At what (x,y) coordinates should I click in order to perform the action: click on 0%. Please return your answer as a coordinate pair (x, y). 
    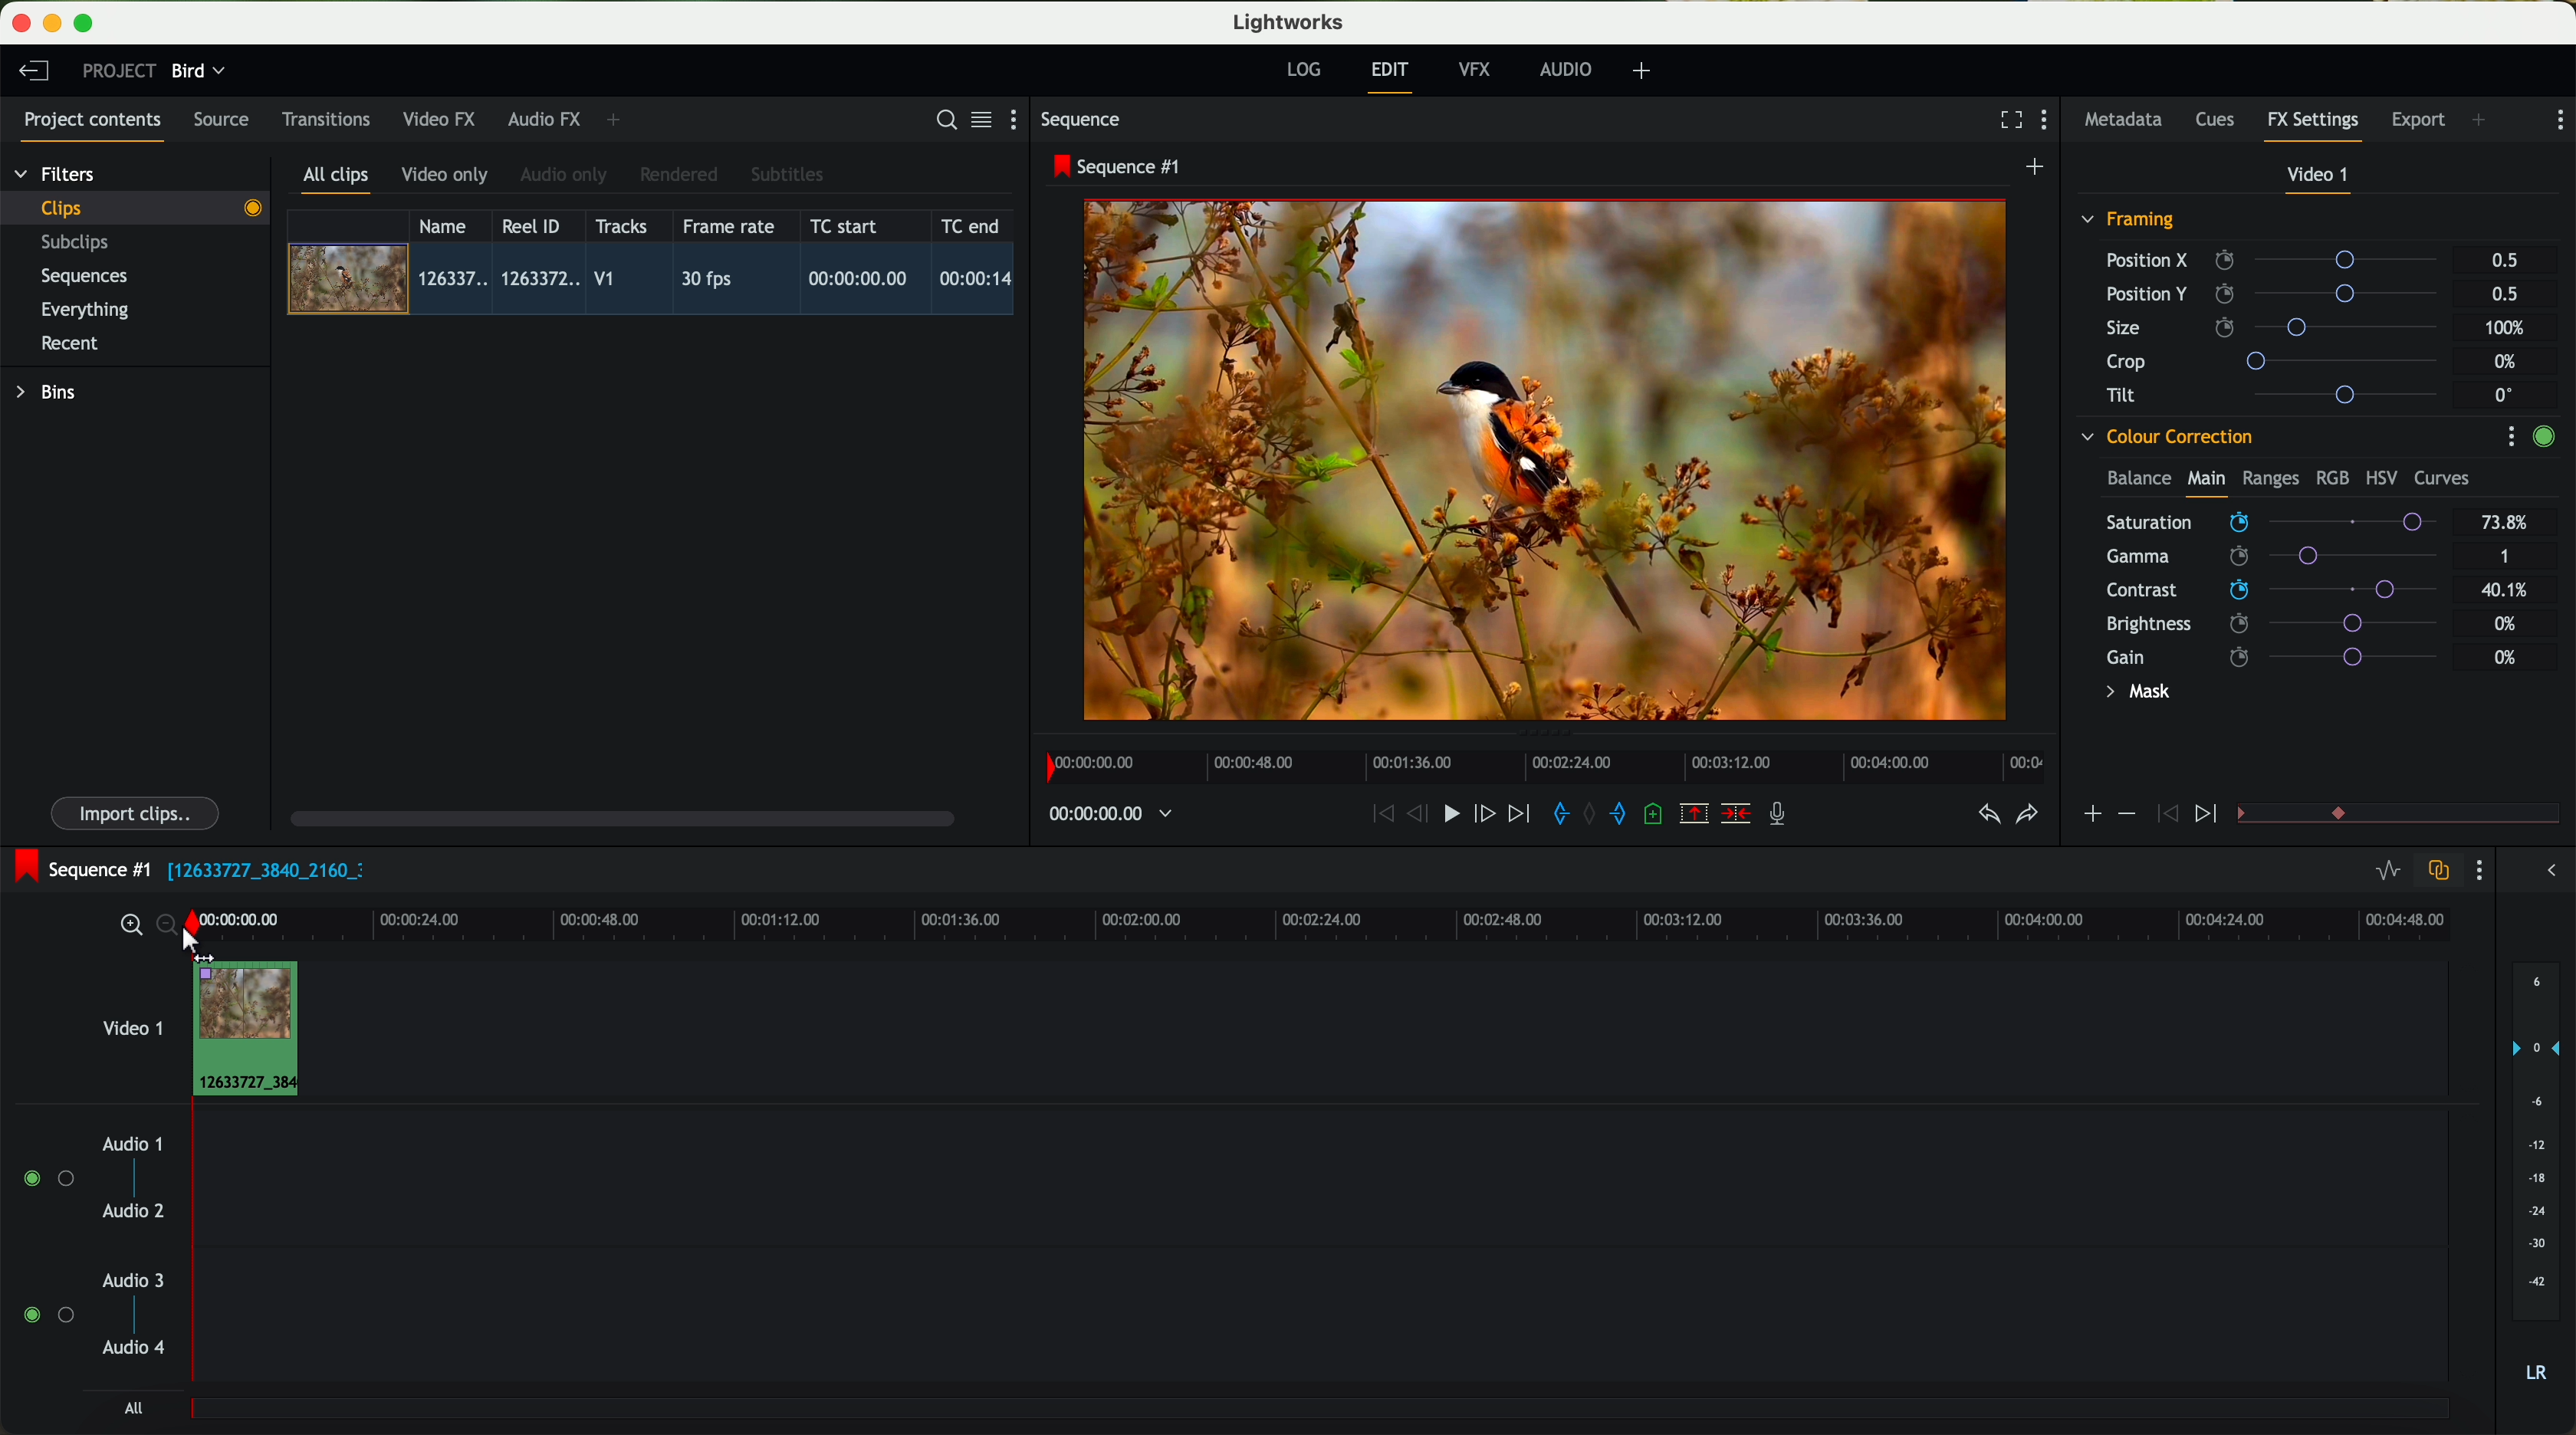
    Looking at the image, I should click on (2506, 621).